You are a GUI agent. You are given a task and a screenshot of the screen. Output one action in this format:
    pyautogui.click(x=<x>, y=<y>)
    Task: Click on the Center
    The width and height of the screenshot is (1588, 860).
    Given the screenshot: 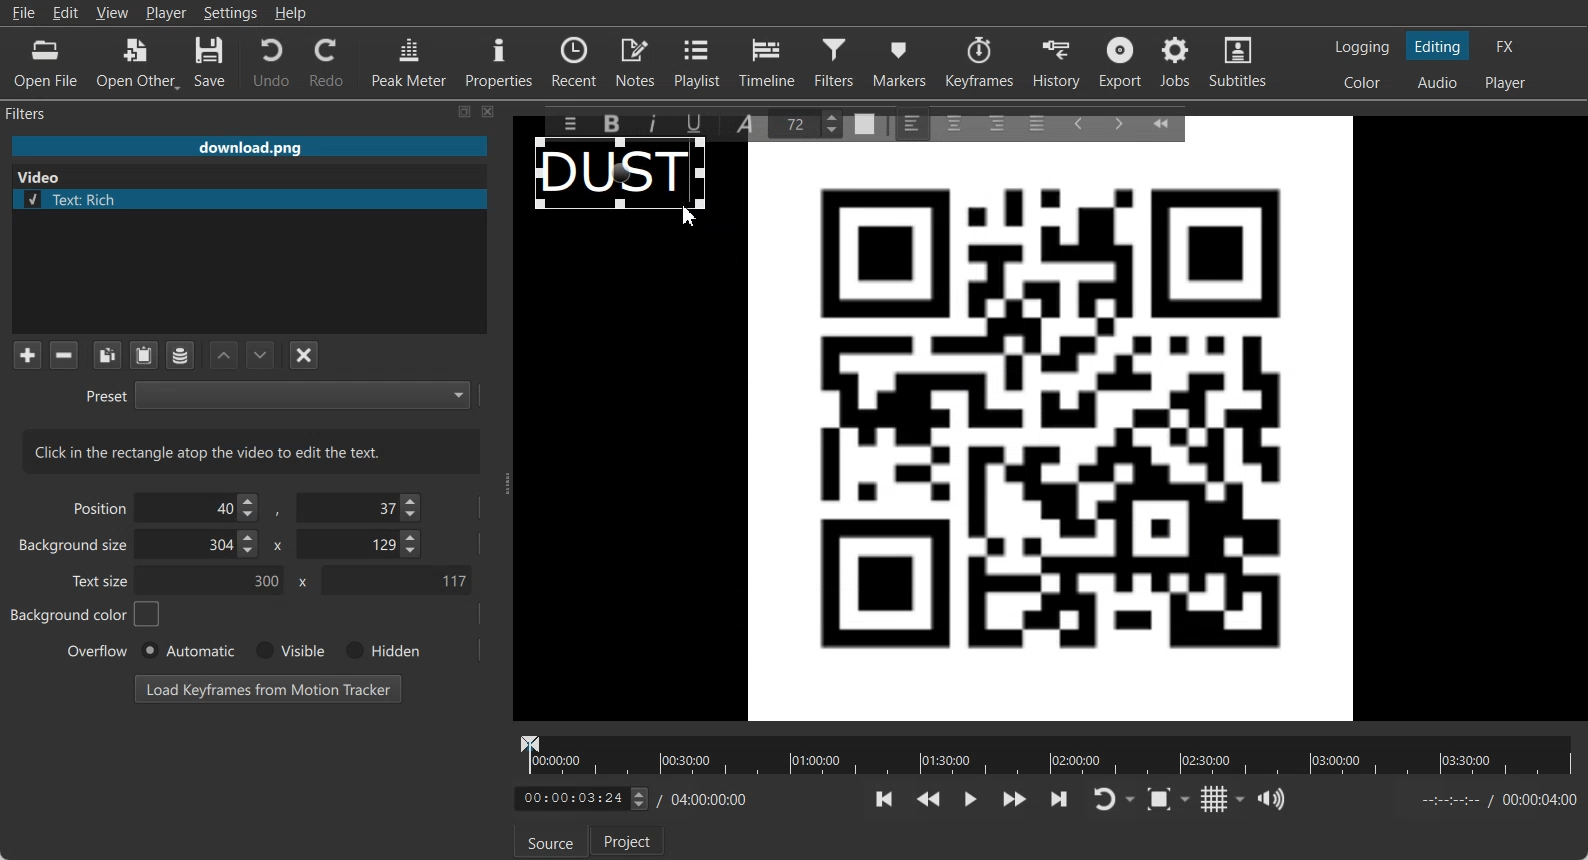 What is the action you would take?
    pyautogui.click(x=956, y=122)
    